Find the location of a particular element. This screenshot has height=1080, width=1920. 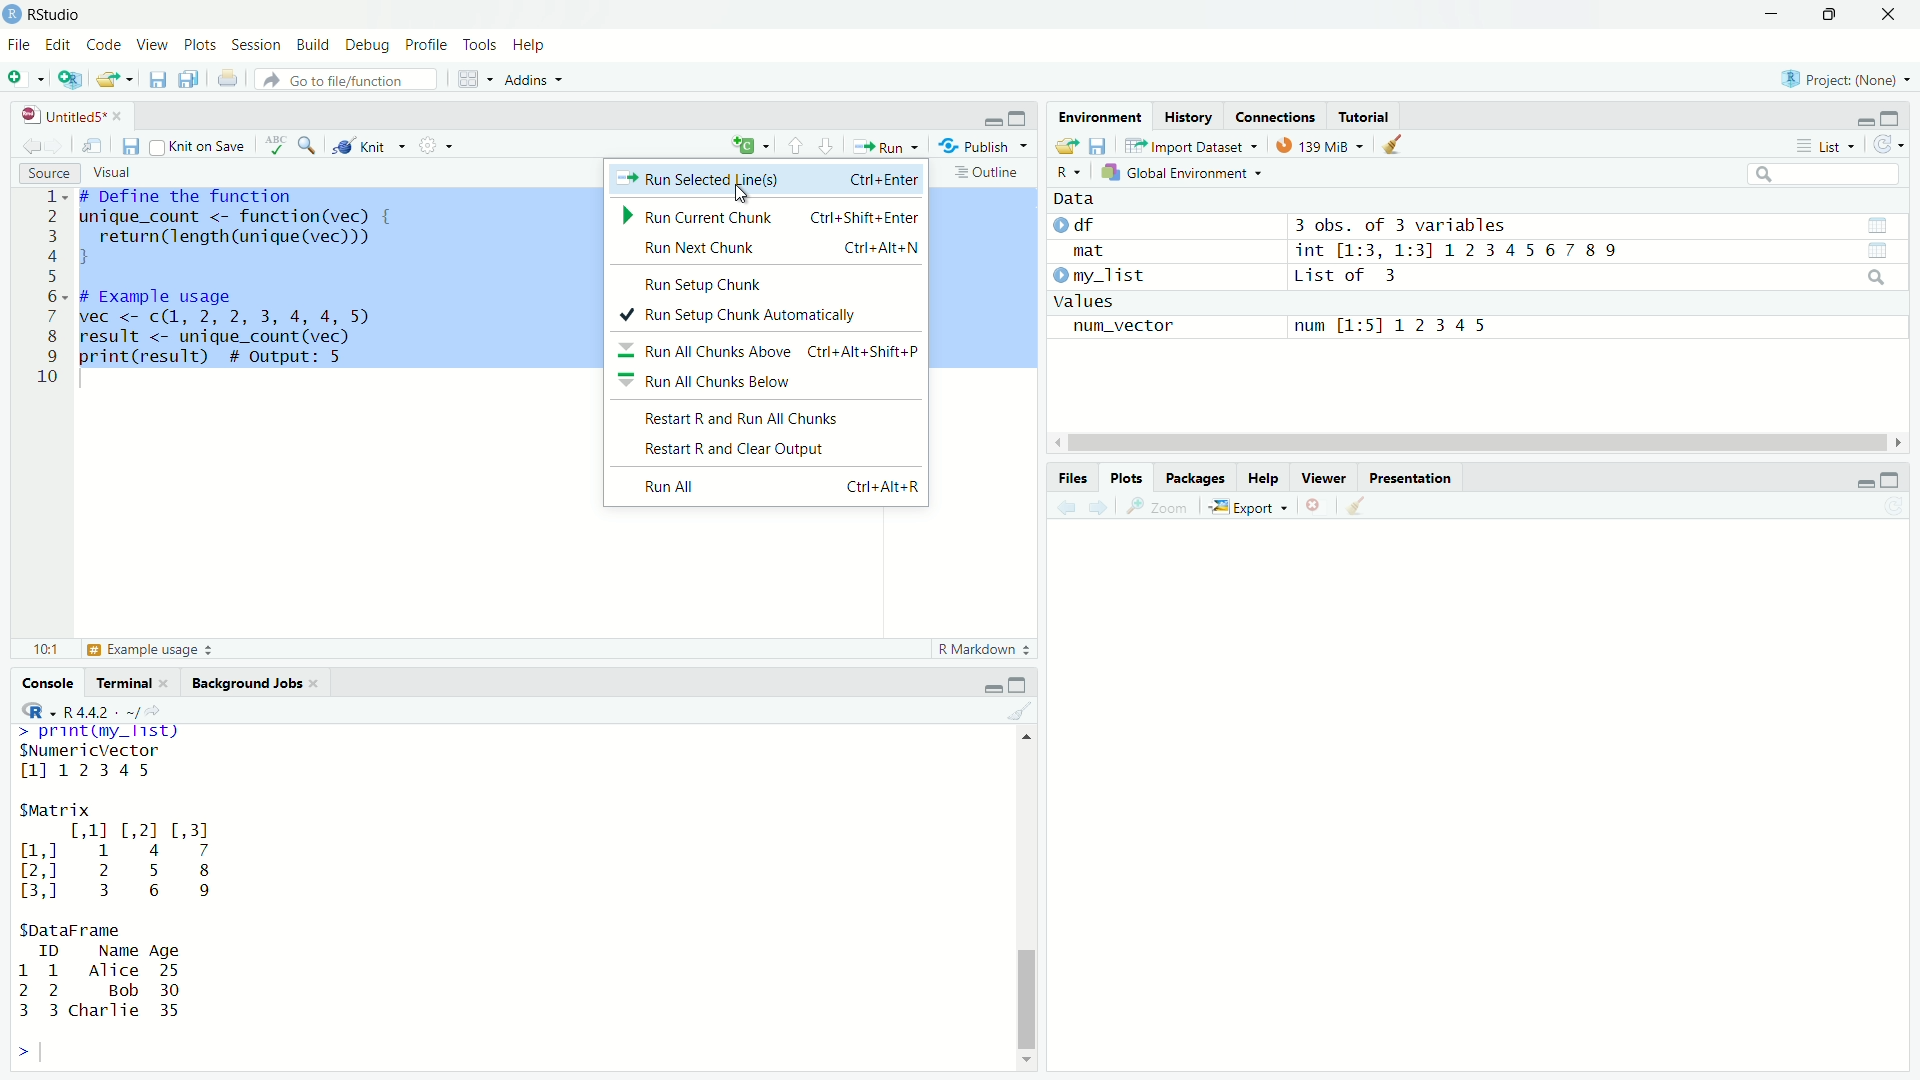

close app is located at coordinates (1890, 16).